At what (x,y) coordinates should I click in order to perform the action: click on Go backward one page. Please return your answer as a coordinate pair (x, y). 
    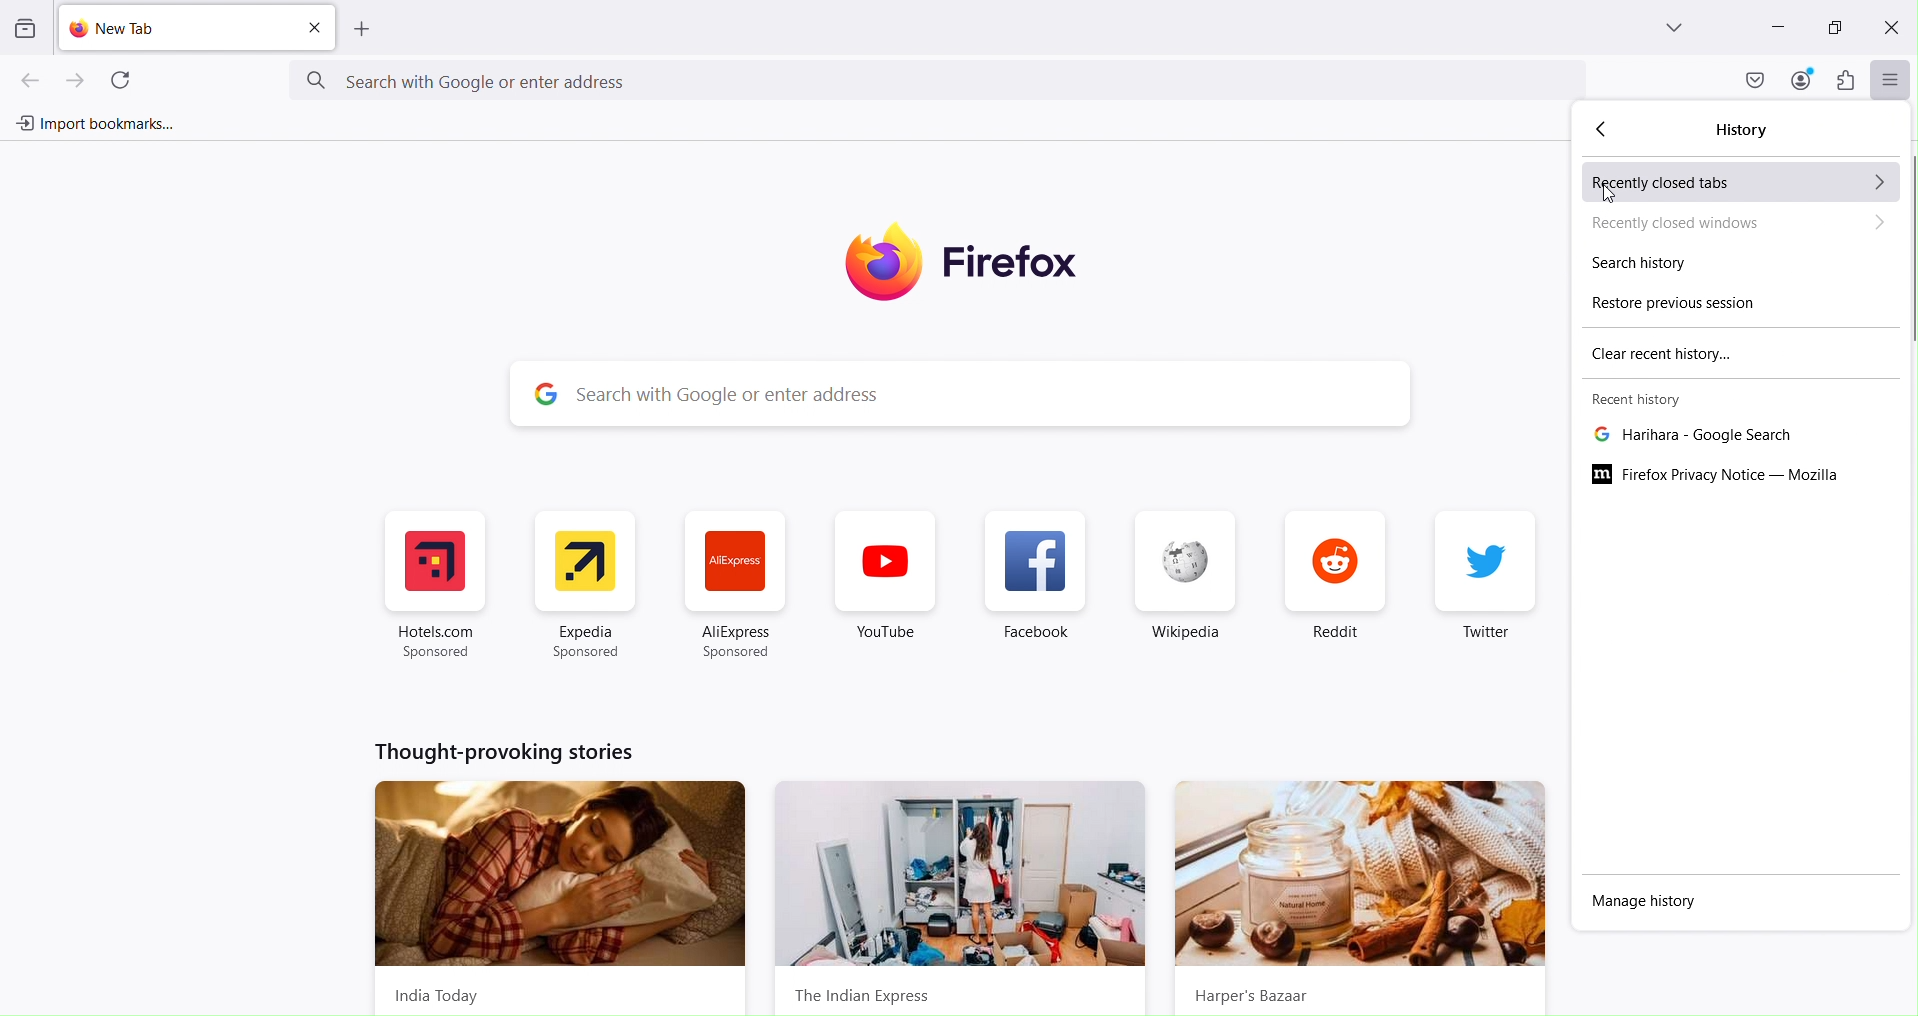
    Looking at the image, I should click on (23, 79).